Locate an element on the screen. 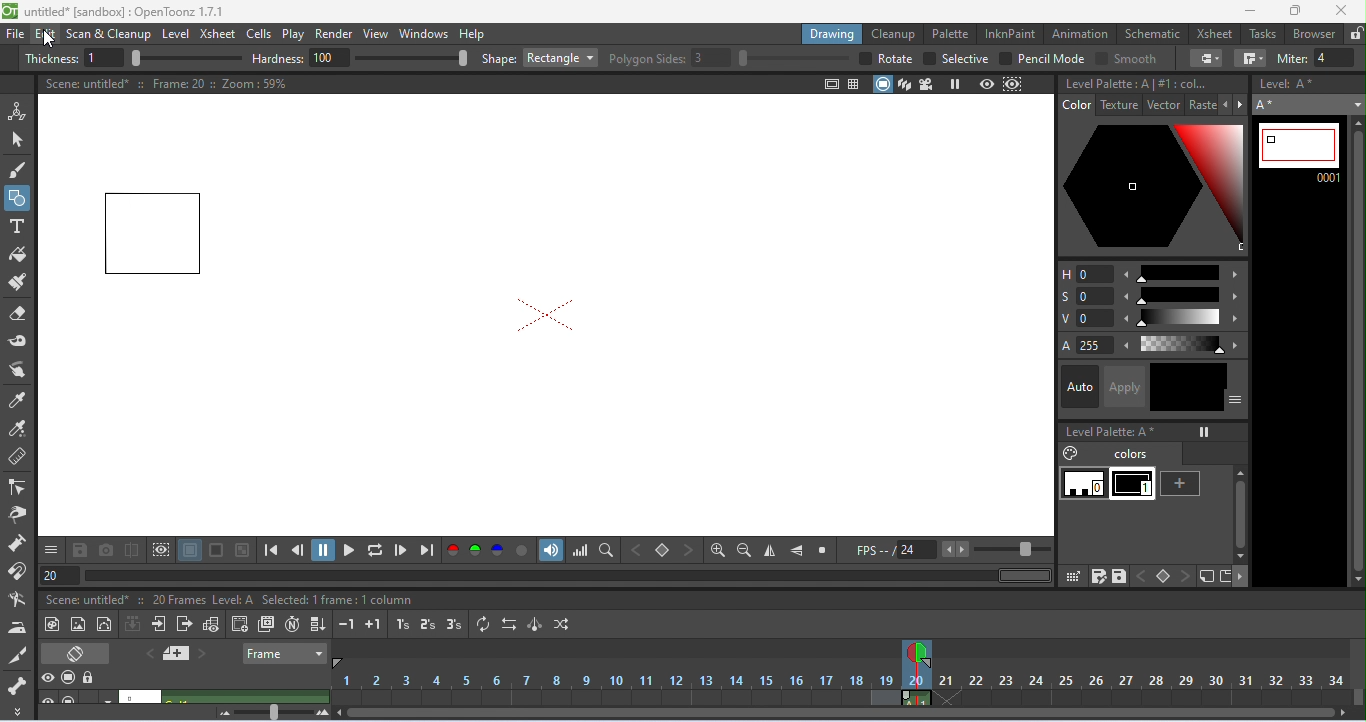 The image size is (1366, 722). pause is located at coordinates (323, 550).